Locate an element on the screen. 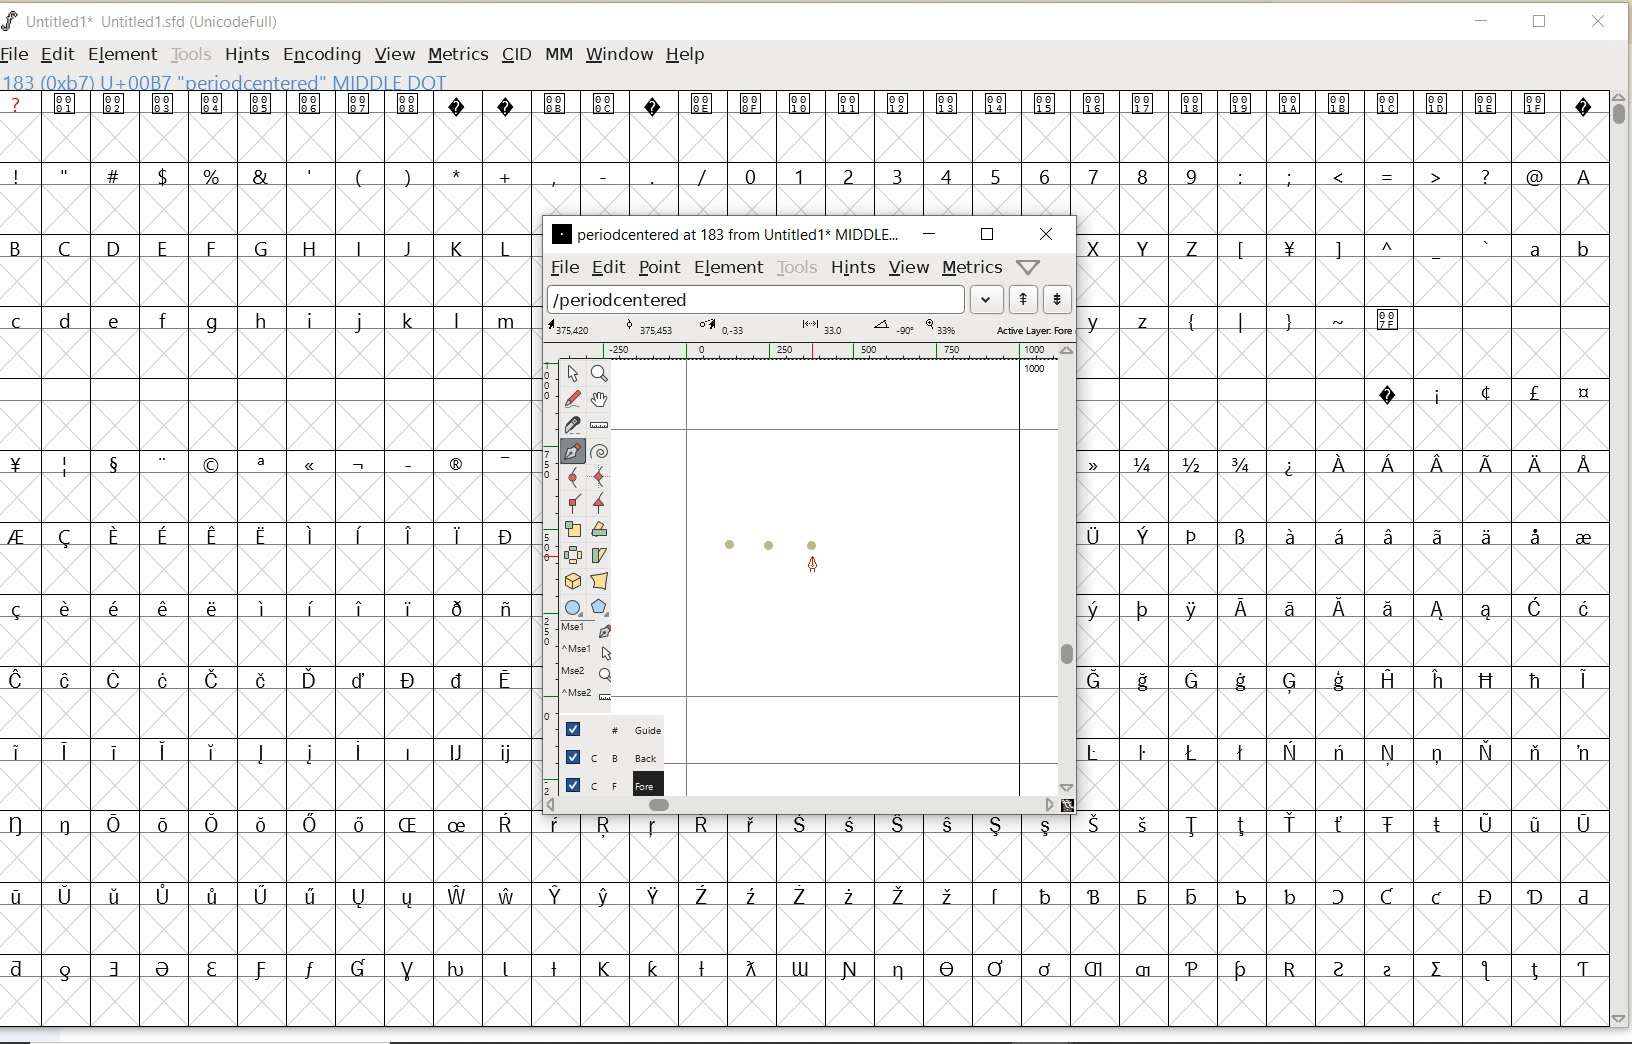 The width and height of the screenshot is (1632, 1044). element is located at coordinates (726, 267).